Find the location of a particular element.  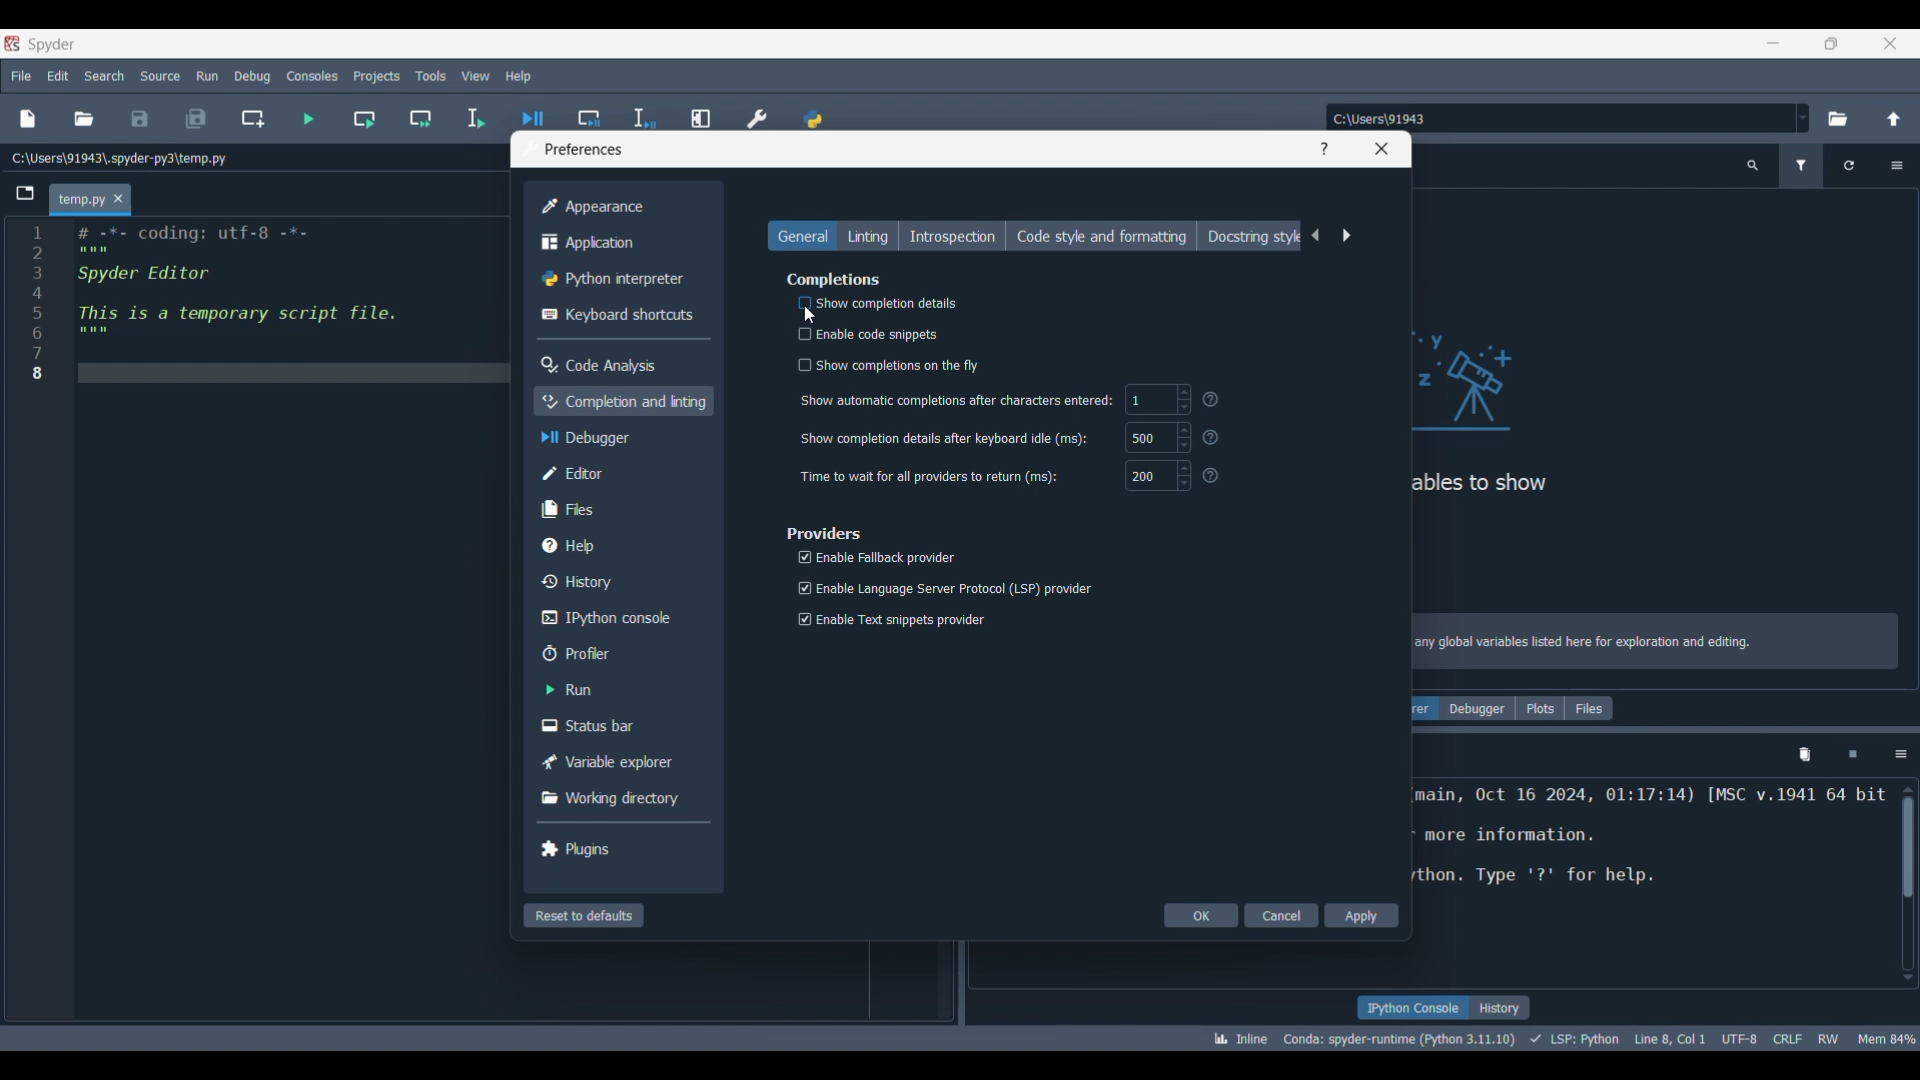

Close window is located at coordinates (1382, 149).